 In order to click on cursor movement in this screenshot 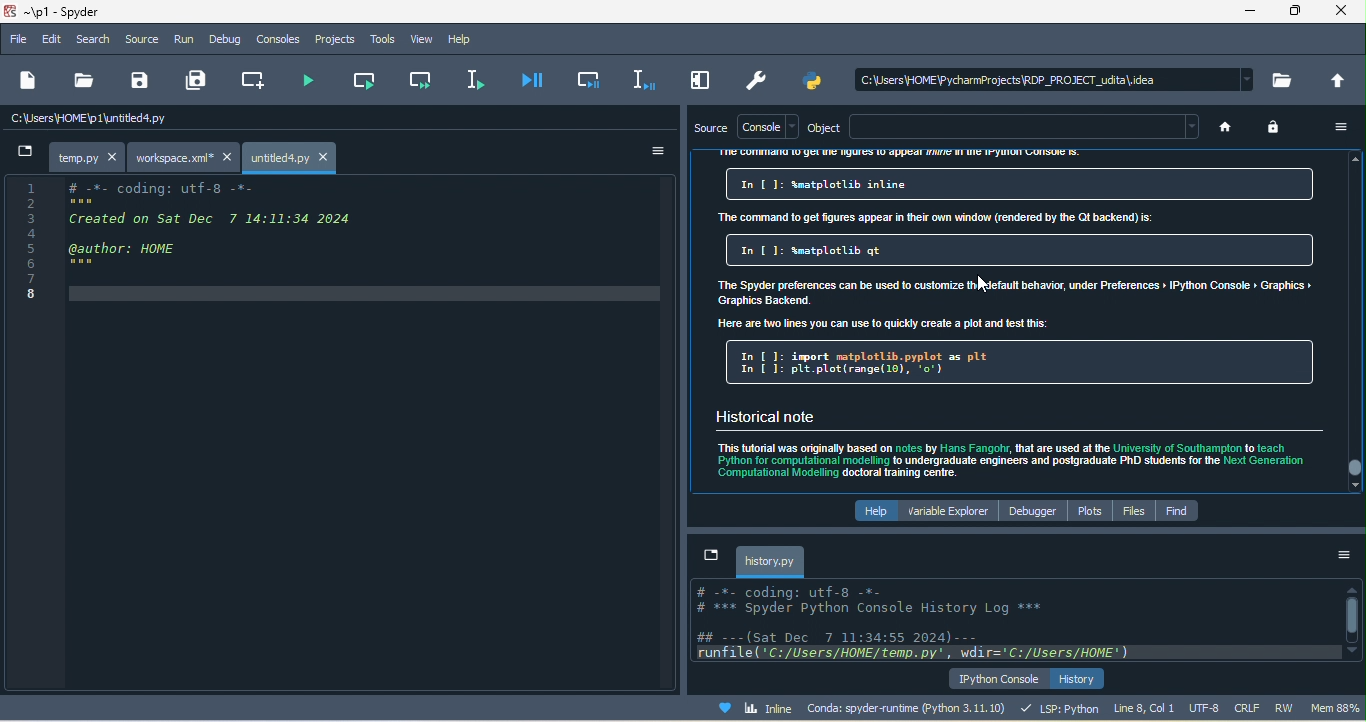, I will do `click(983, 284)`.